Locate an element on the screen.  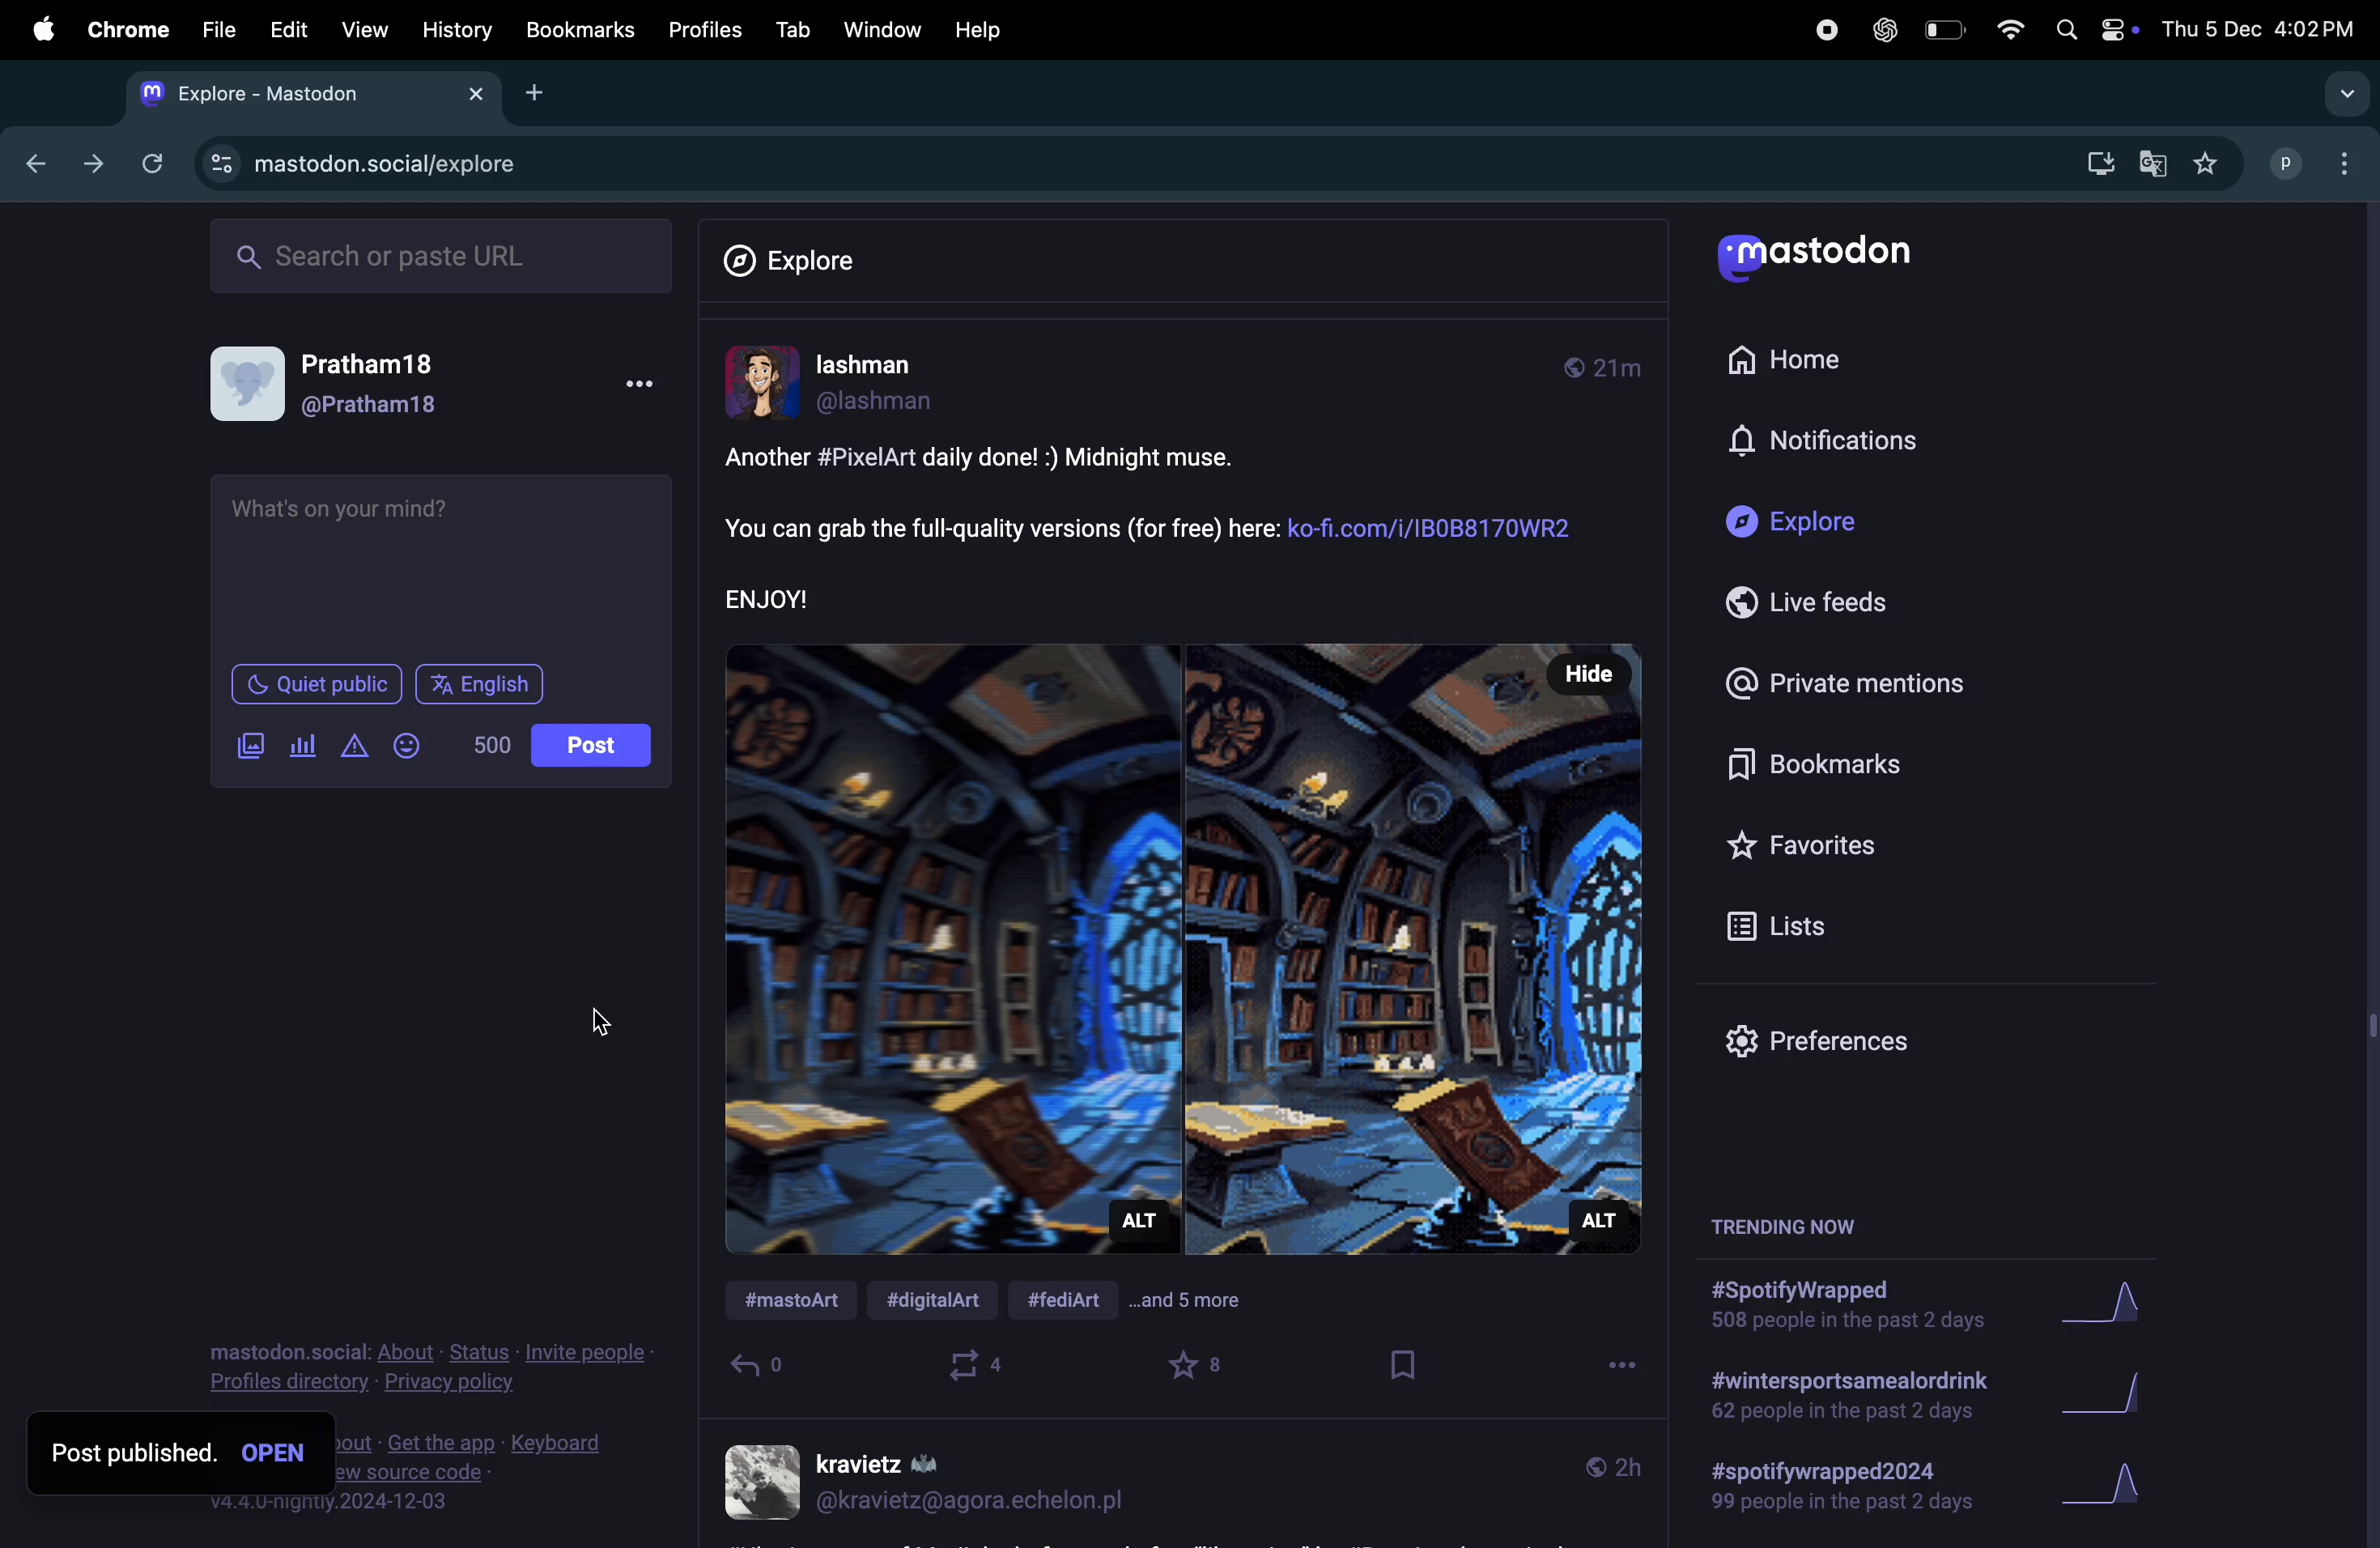
poll is located at coordinates (302, 745).